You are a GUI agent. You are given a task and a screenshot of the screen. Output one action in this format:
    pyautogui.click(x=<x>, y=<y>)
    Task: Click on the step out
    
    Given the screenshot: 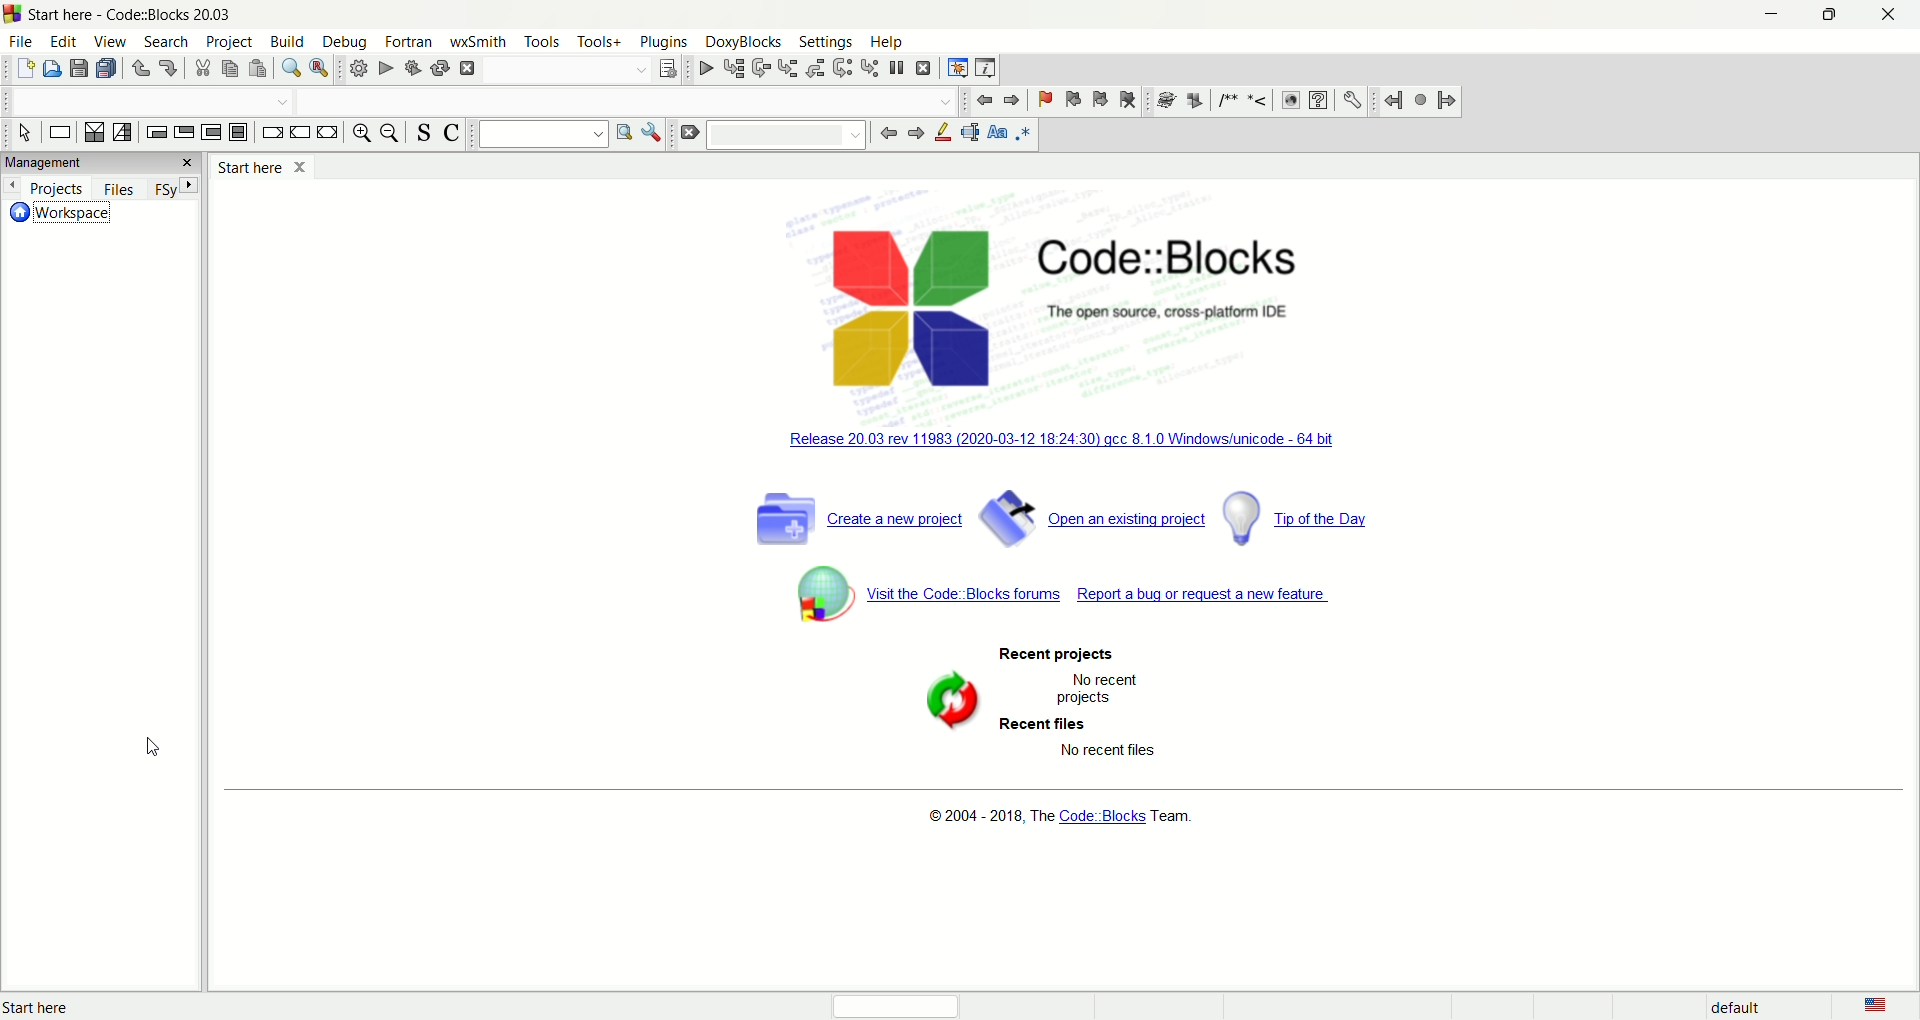 What is the action you would take?
    pyautogui.click(x=816, y=68)
    